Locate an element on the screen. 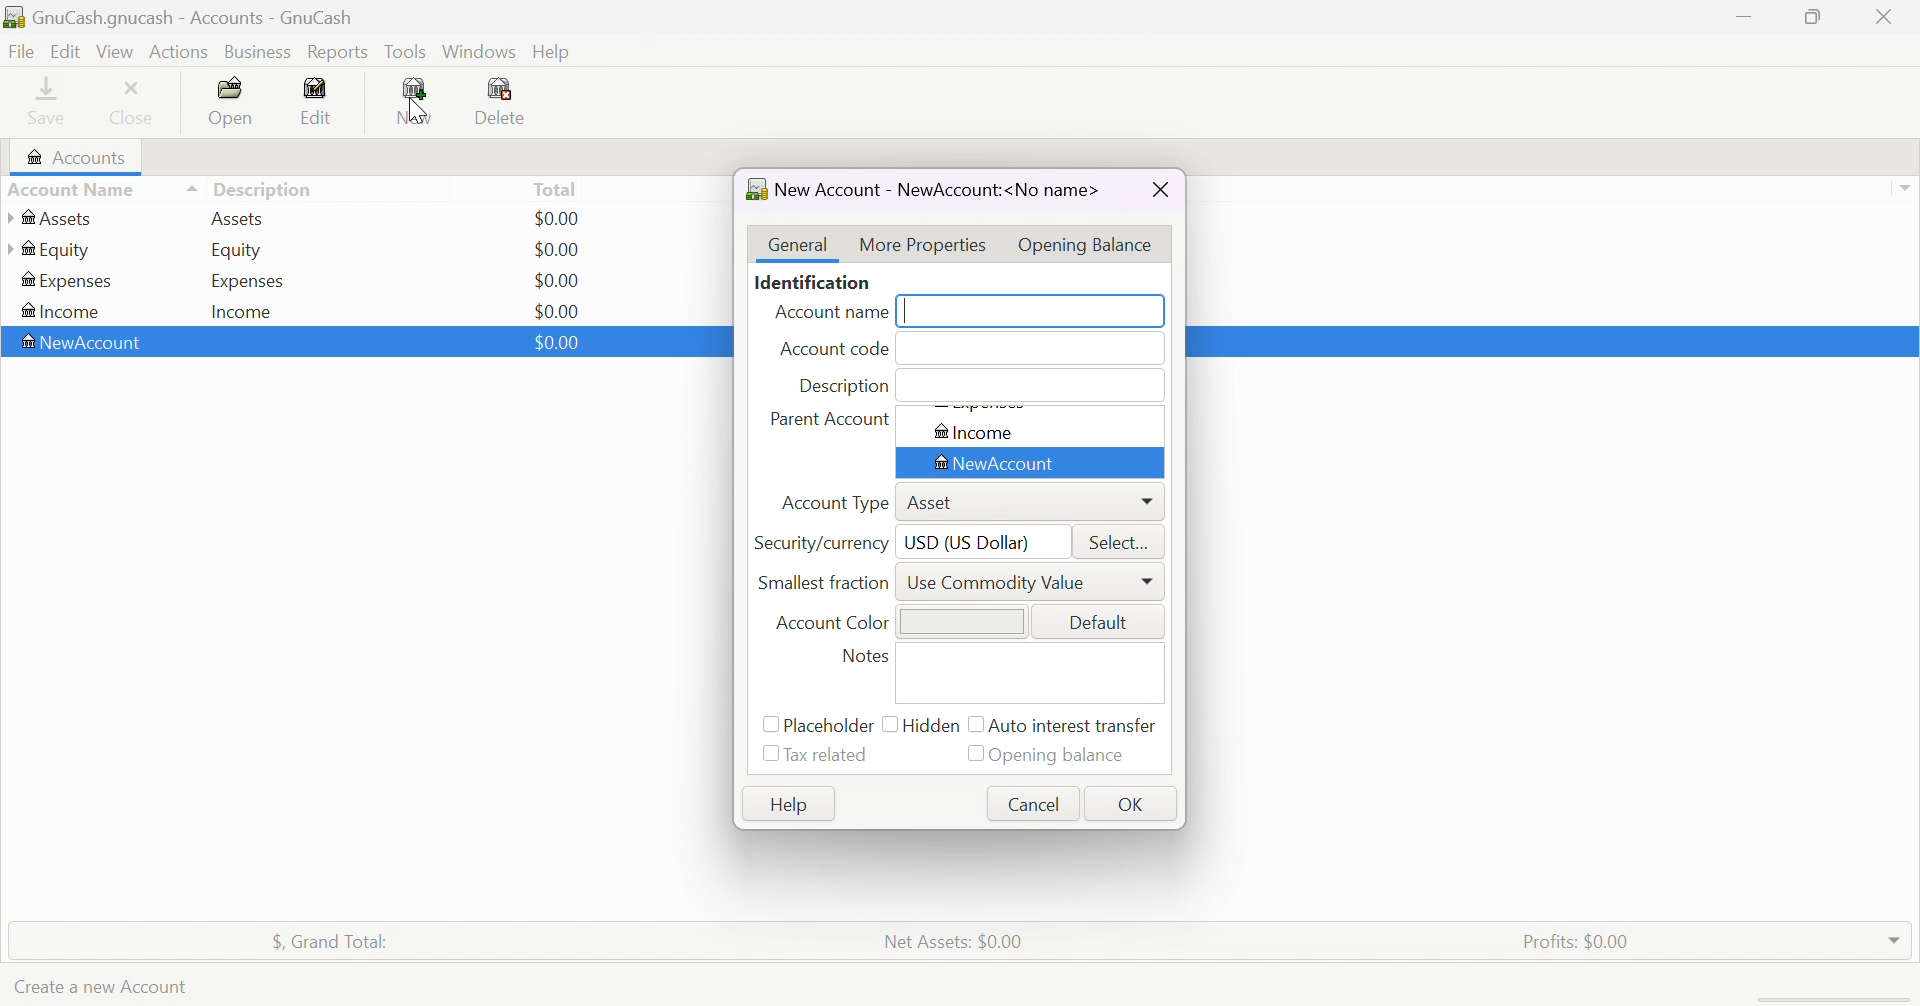 Image resolution: width=1920 pixels, height=1006 pixels. Opening Balance is located at coordinates (1089, 244).